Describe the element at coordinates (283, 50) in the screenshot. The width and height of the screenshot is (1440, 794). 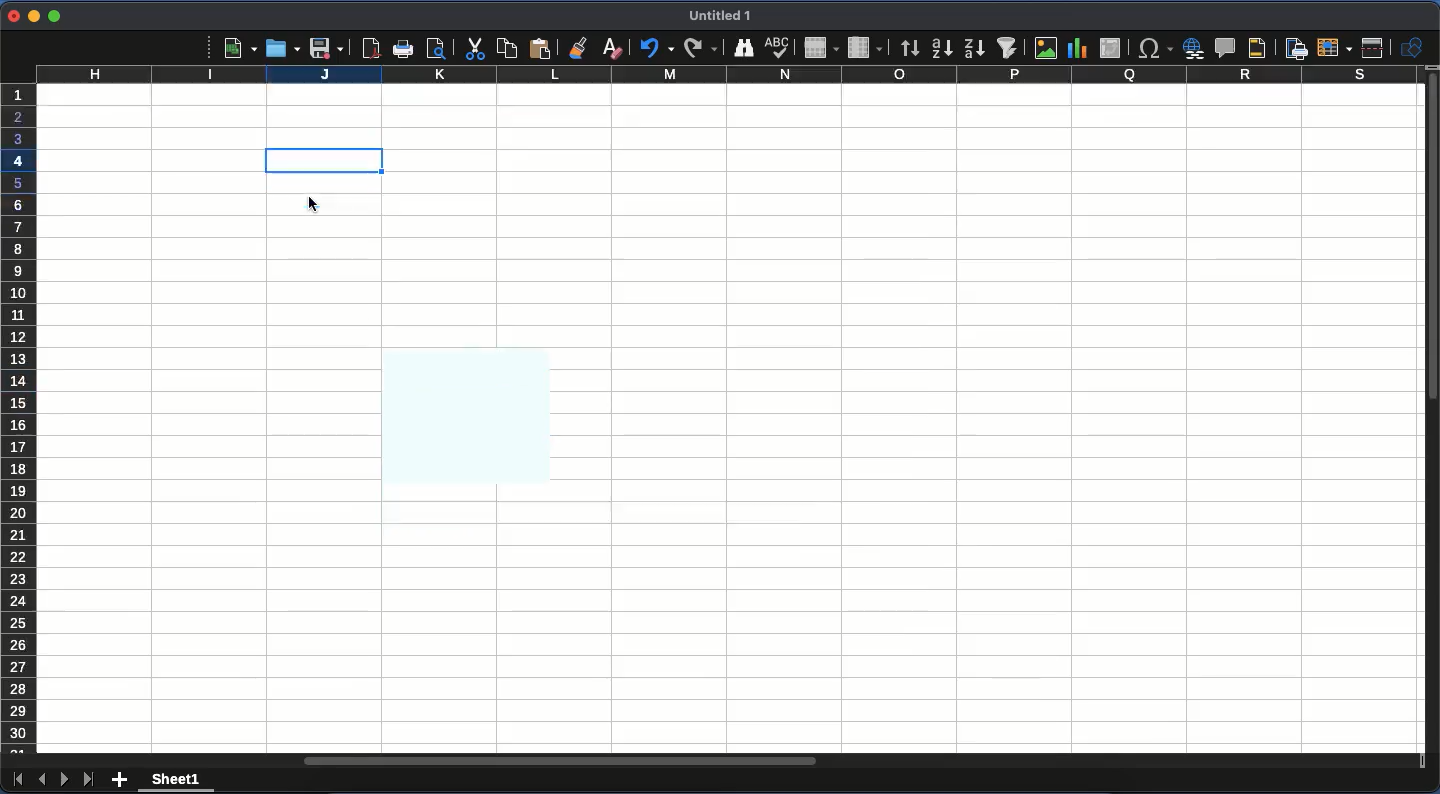
I see `open` at that location.